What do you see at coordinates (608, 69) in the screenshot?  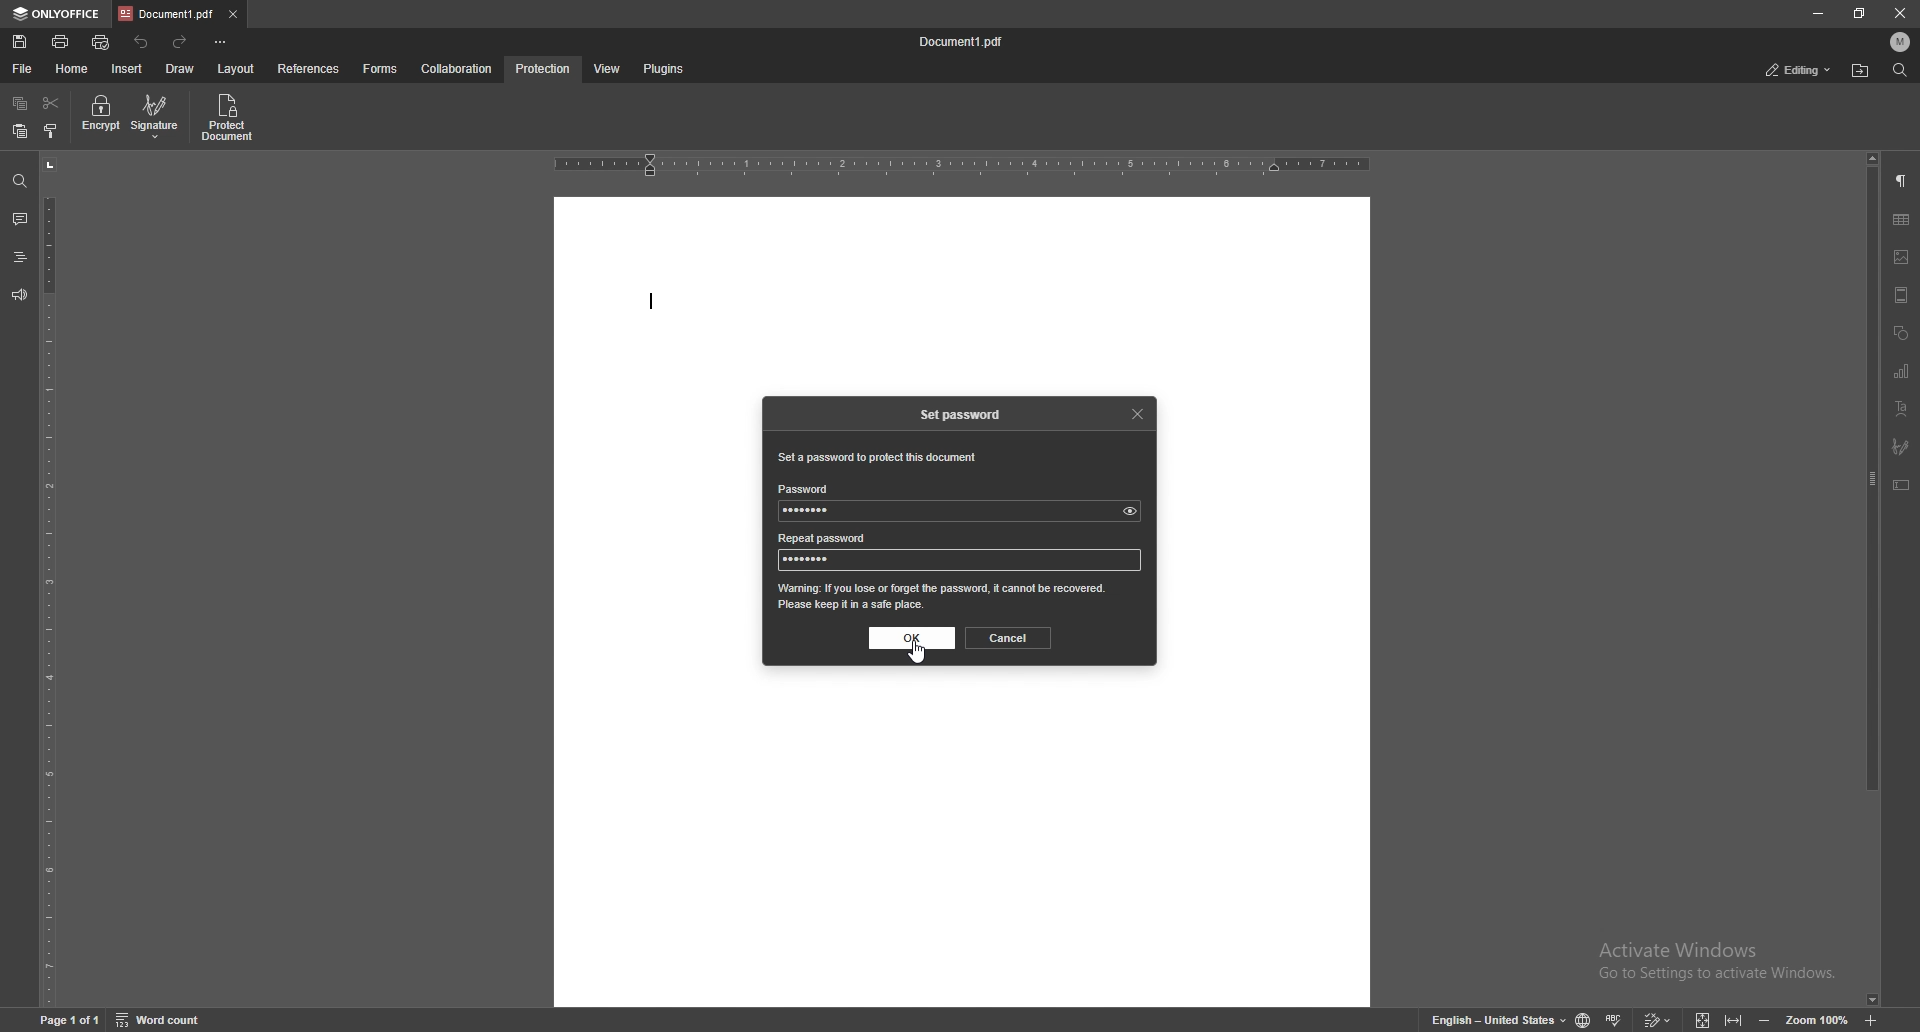 I see `view` at bounding box center [608, 69].